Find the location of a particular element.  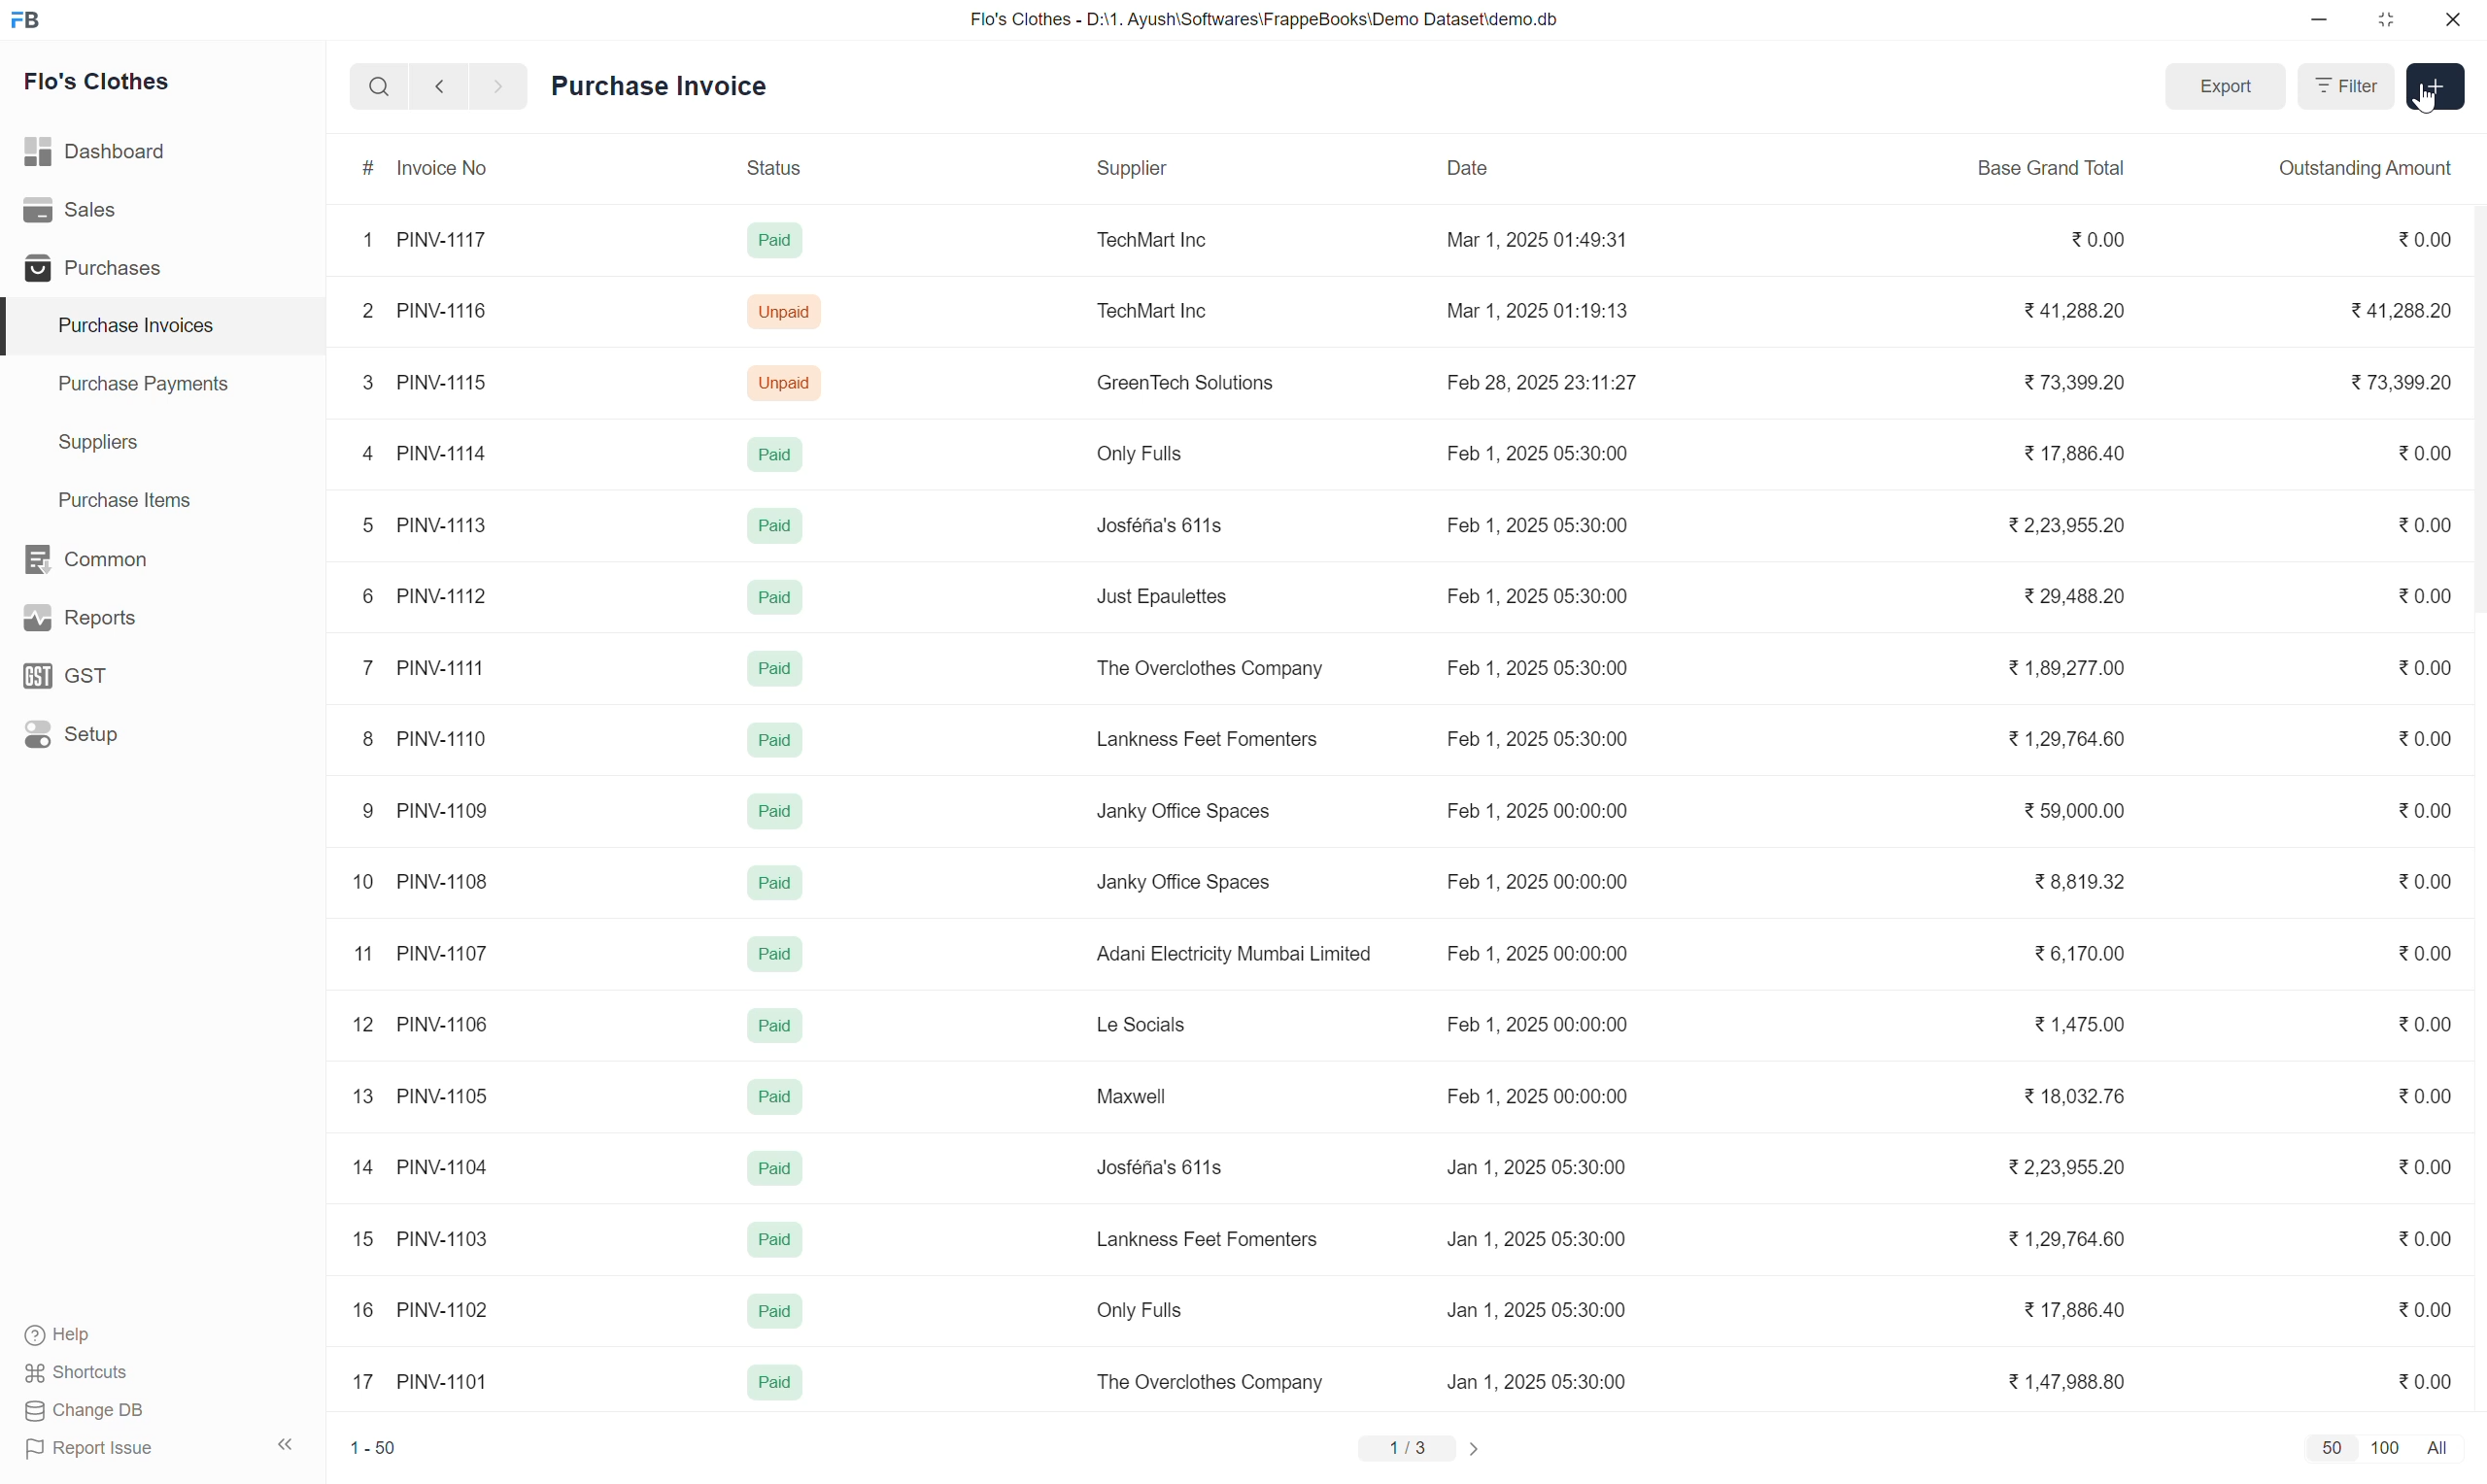

0.00 is located at coordinates (2425, 738).